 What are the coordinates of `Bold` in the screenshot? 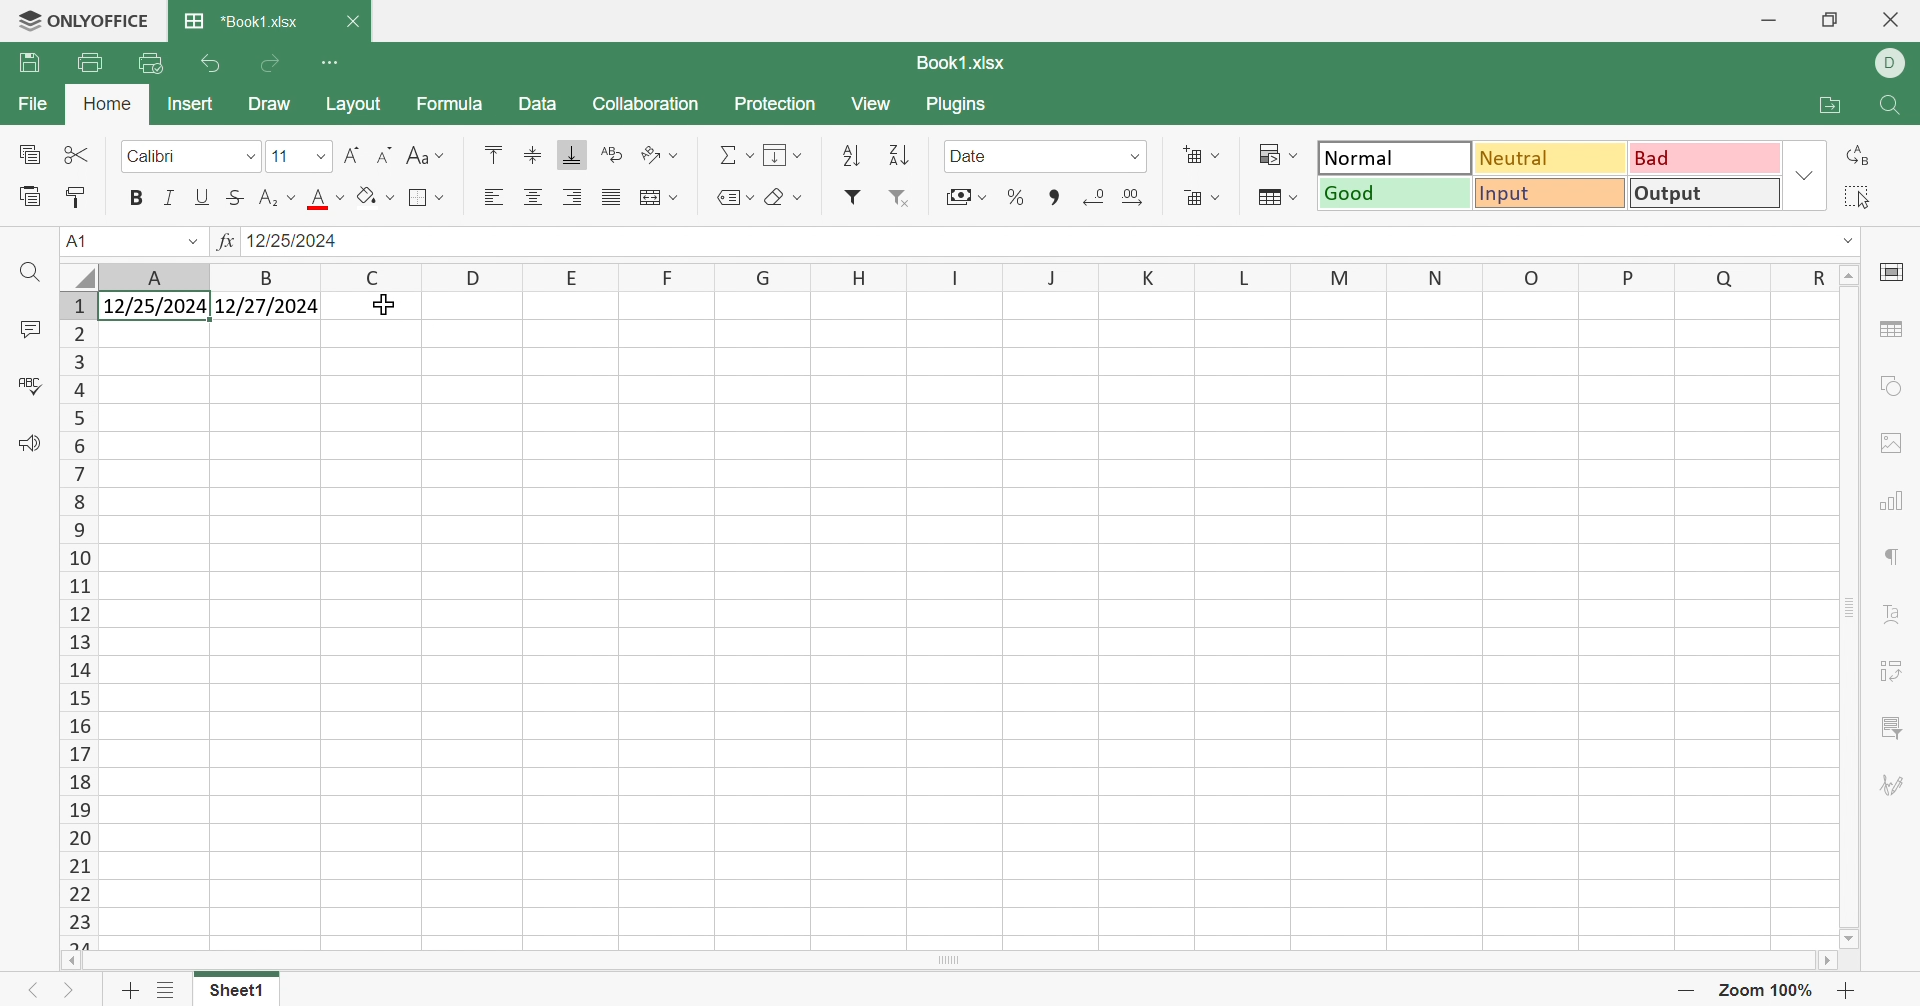 It's located at (139, 200).